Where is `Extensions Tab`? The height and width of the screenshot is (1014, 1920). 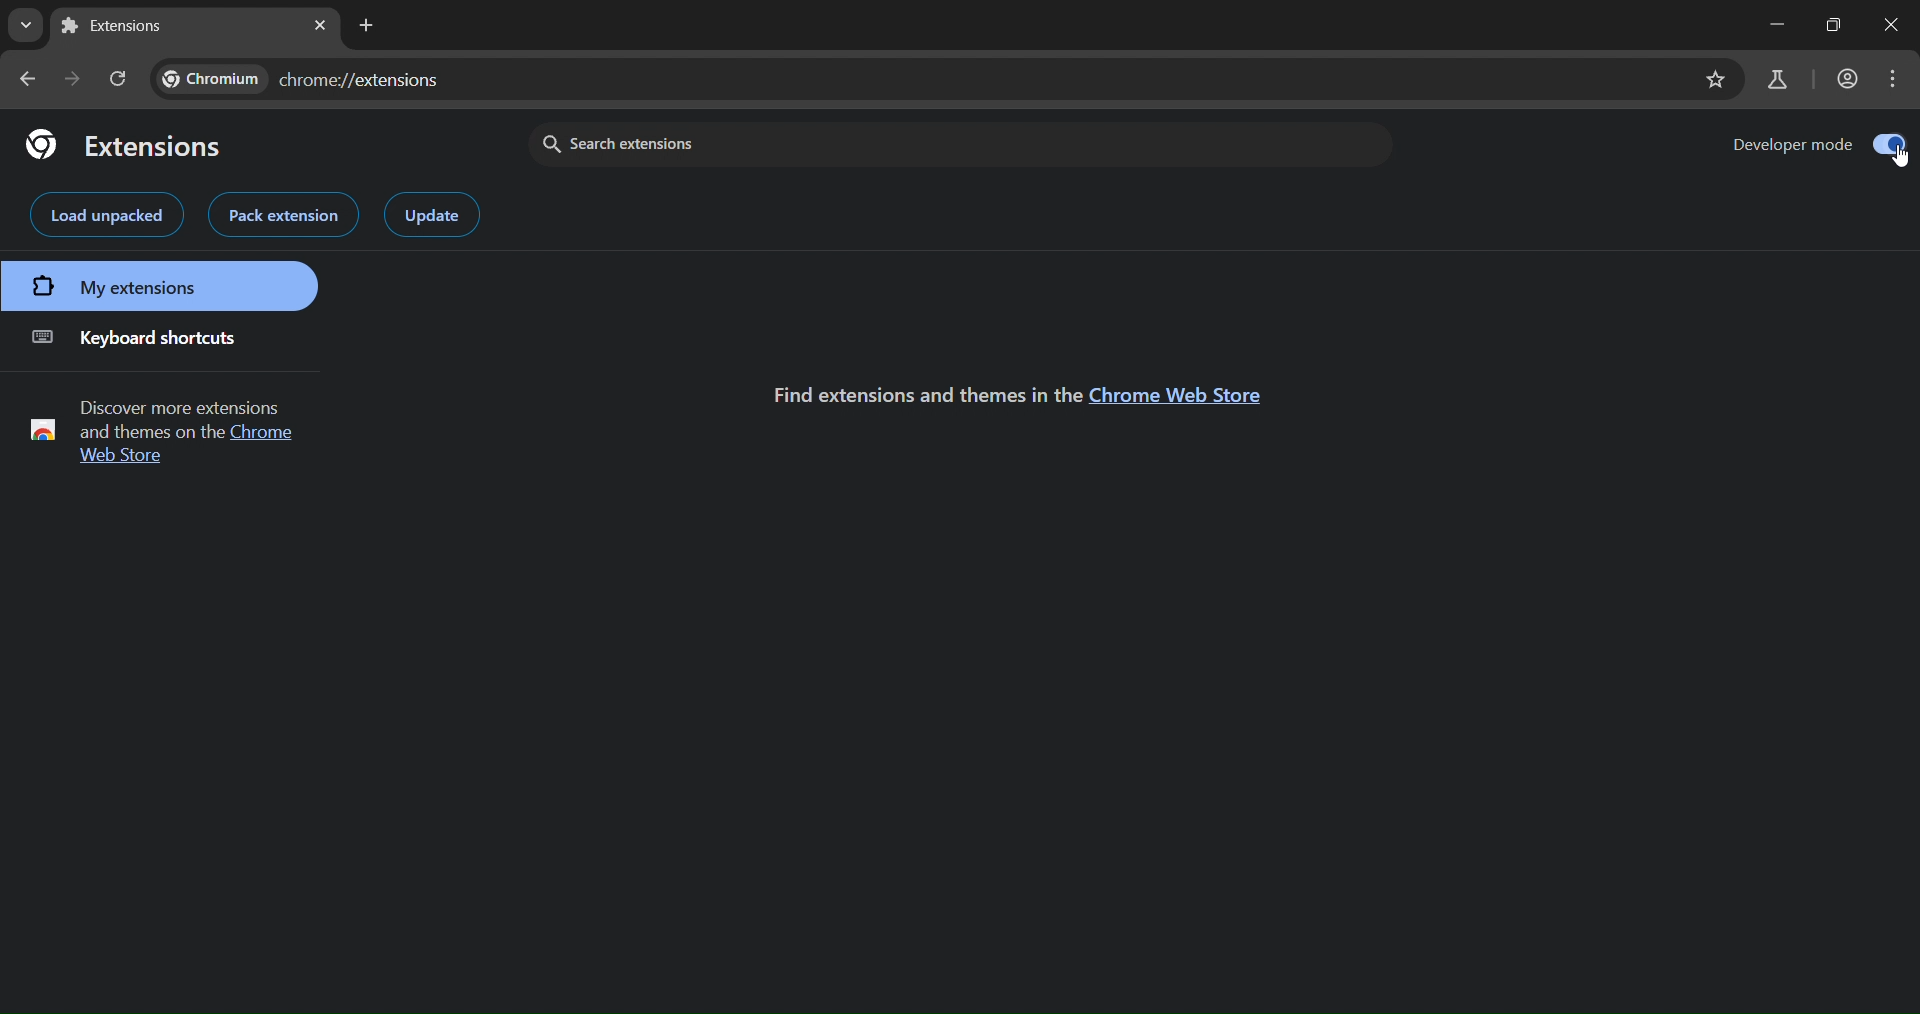
Extensions Tab is located at coordinates (126, 28).